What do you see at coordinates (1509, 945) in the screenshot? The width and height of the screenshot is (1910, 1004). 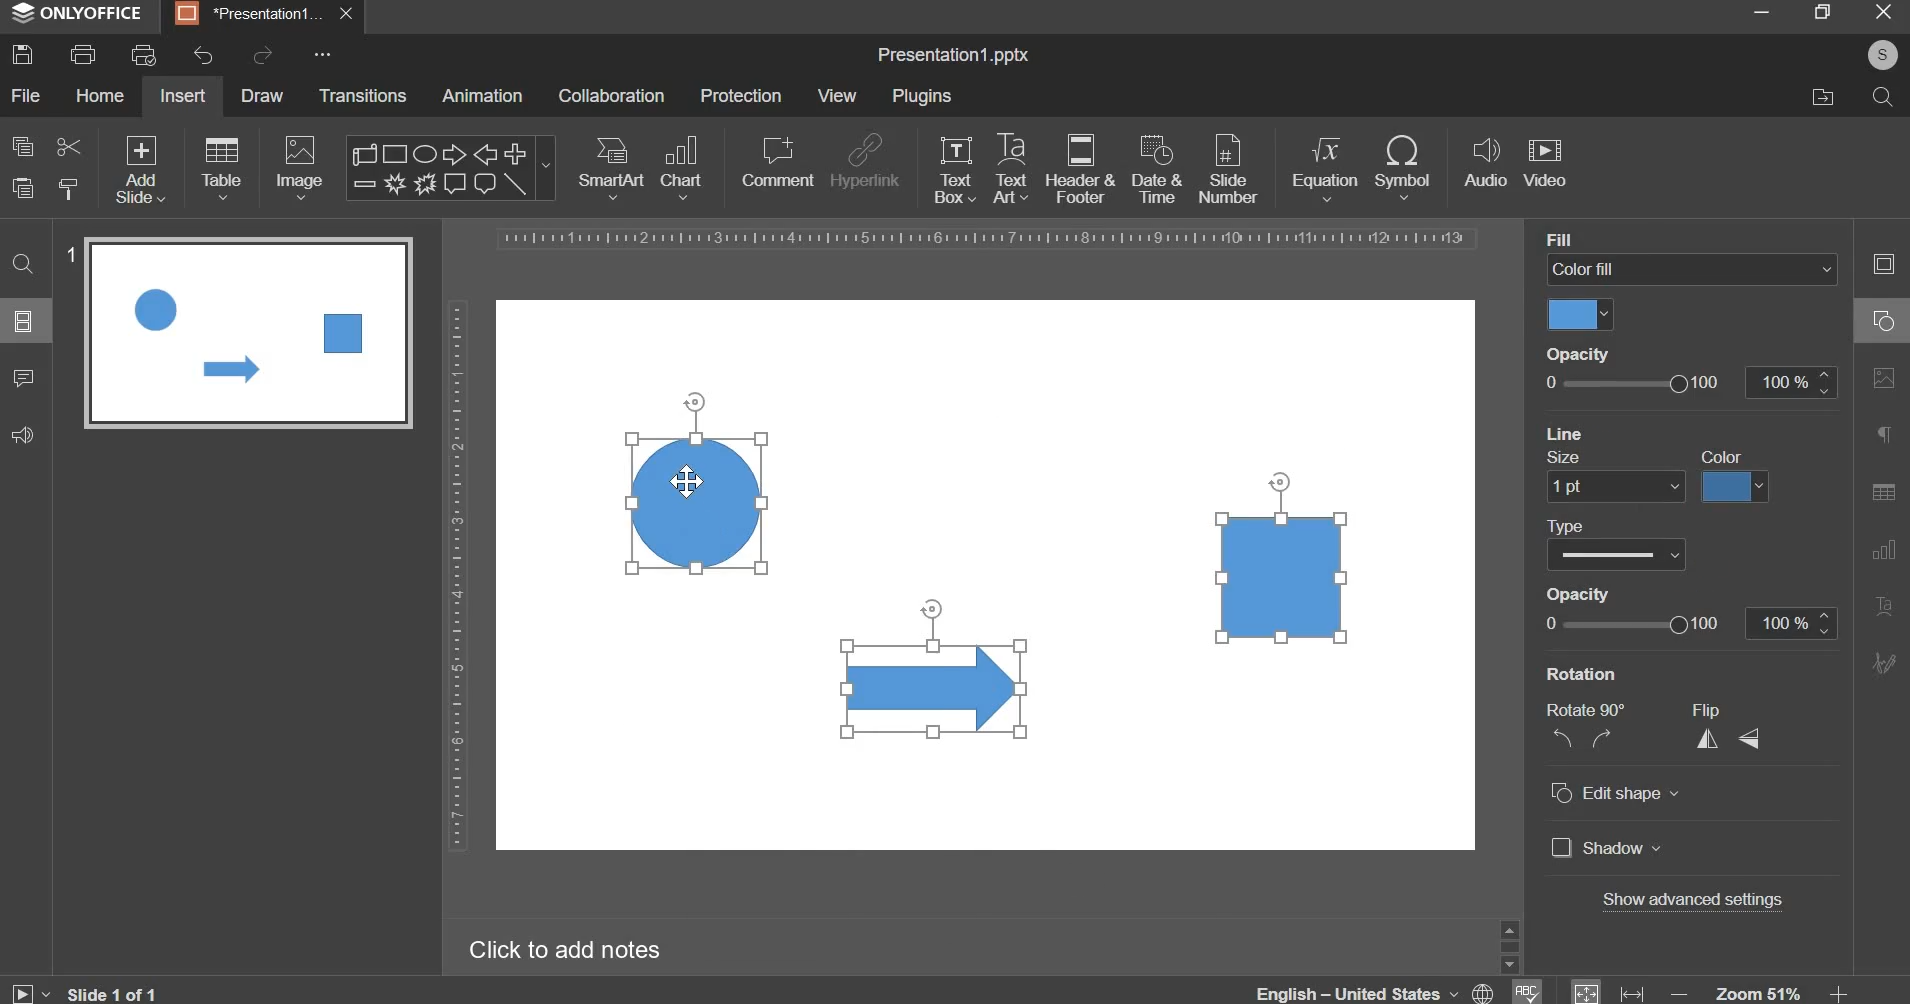 I see `vertical slider` at bounding box center [1509, 945].